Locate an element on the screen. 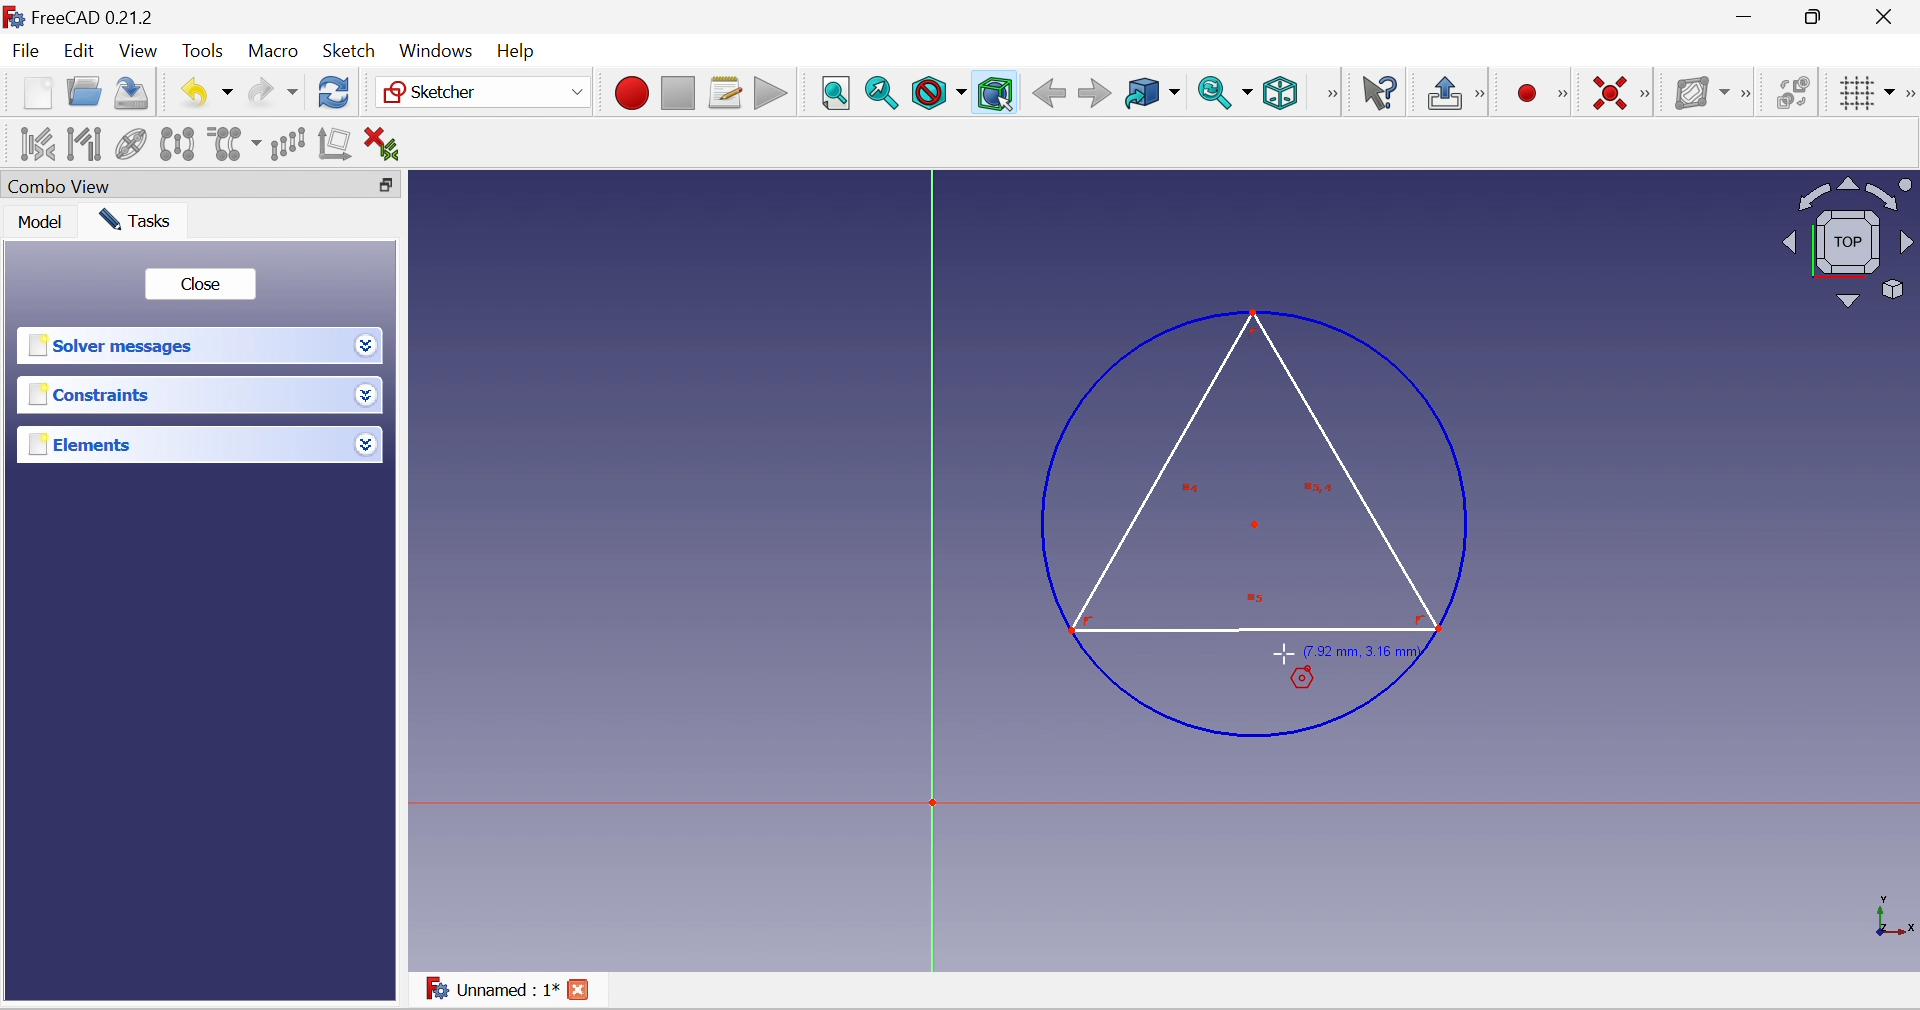  Viewing angle is located at coordinates (1847, 242).